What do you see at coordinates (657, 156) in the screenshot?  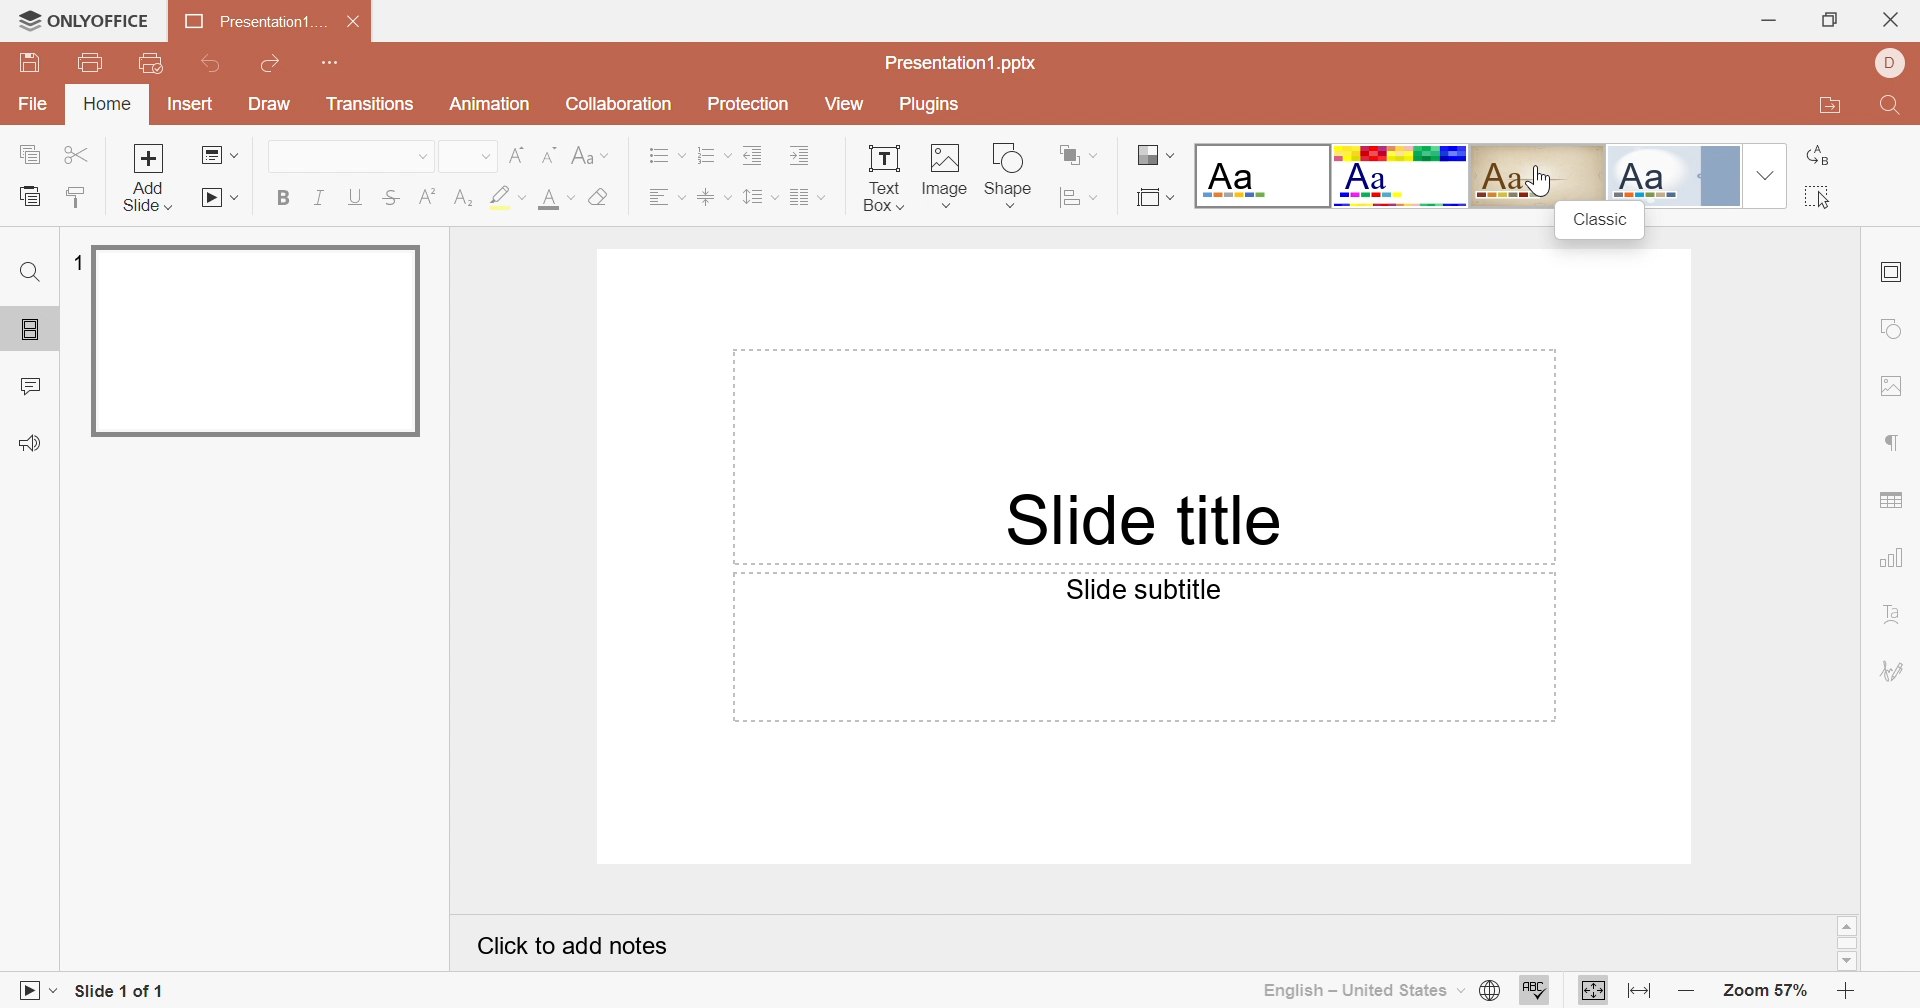 I see `Bullets` at bounding box center [657, 156].